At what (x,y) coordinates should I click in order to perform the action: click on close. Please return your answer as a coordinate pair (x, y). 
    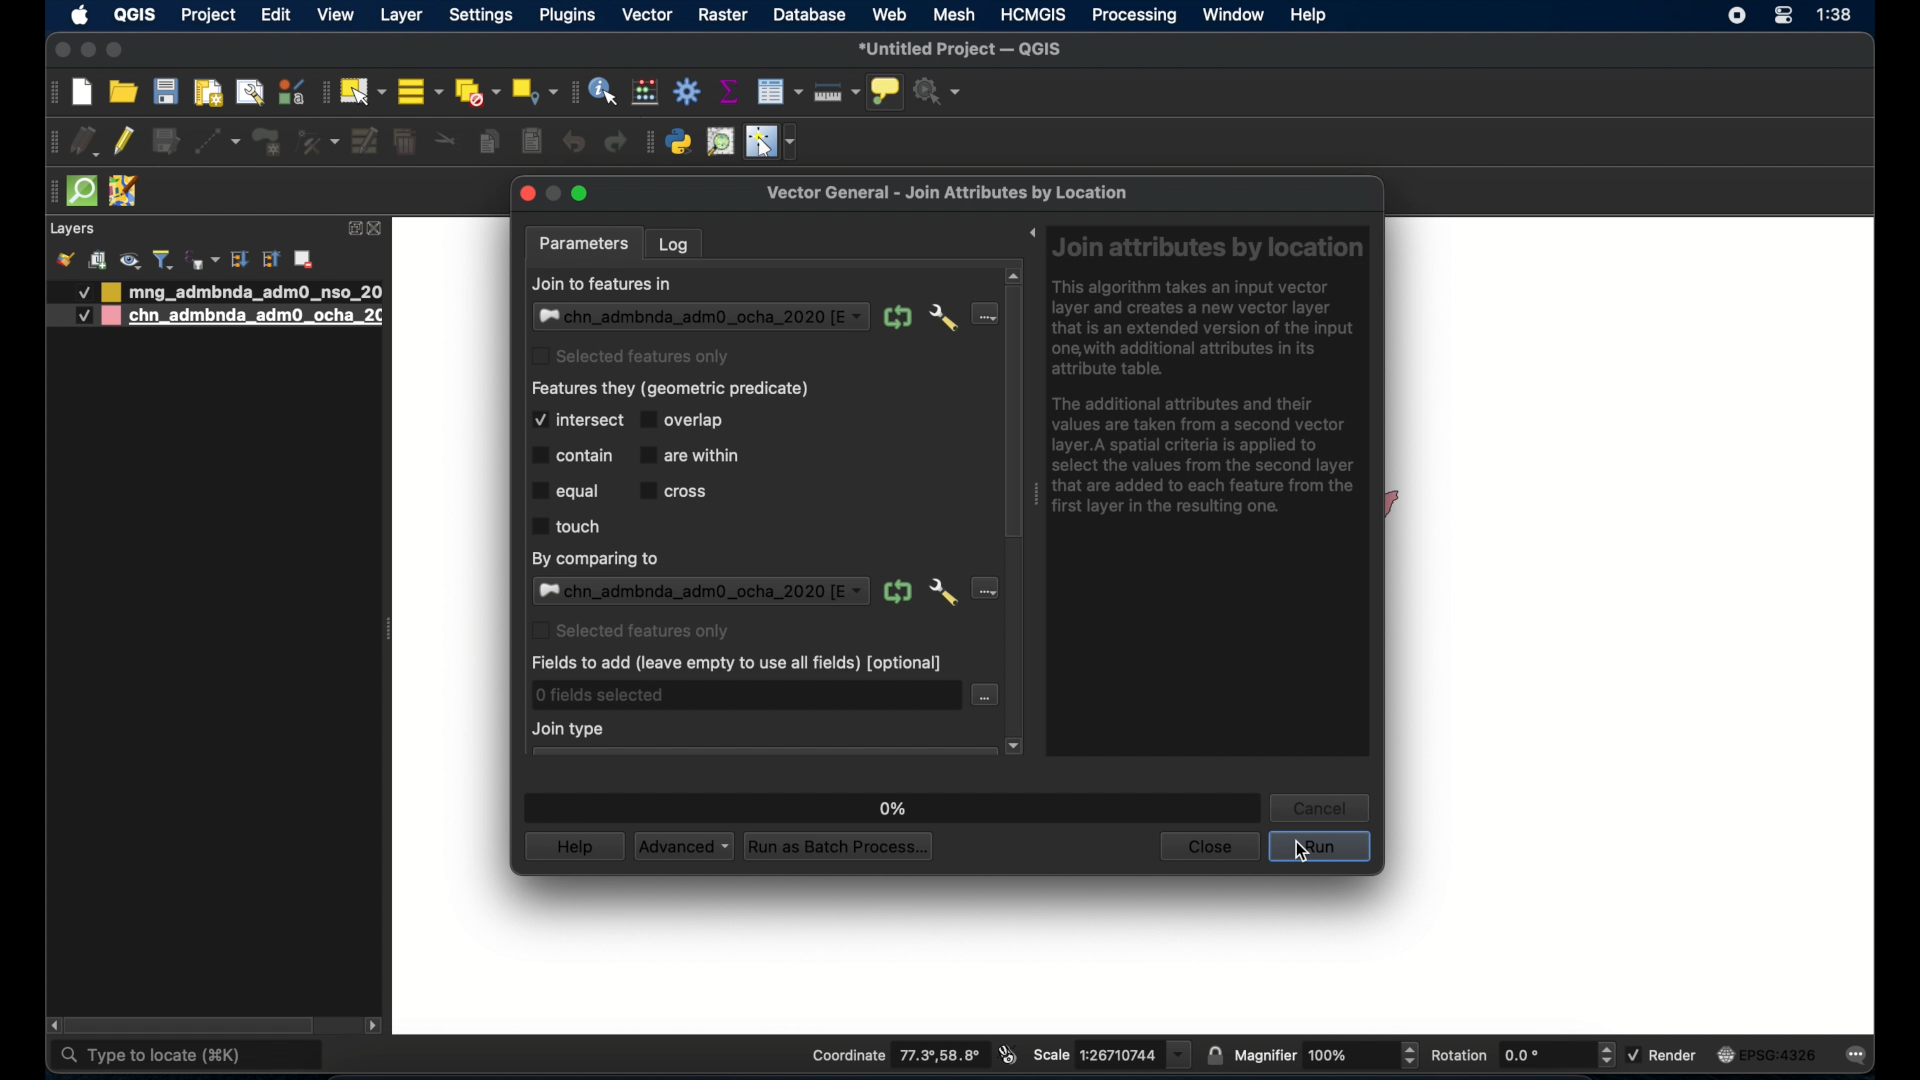
    Looking at the image, I should click on (380, 230).